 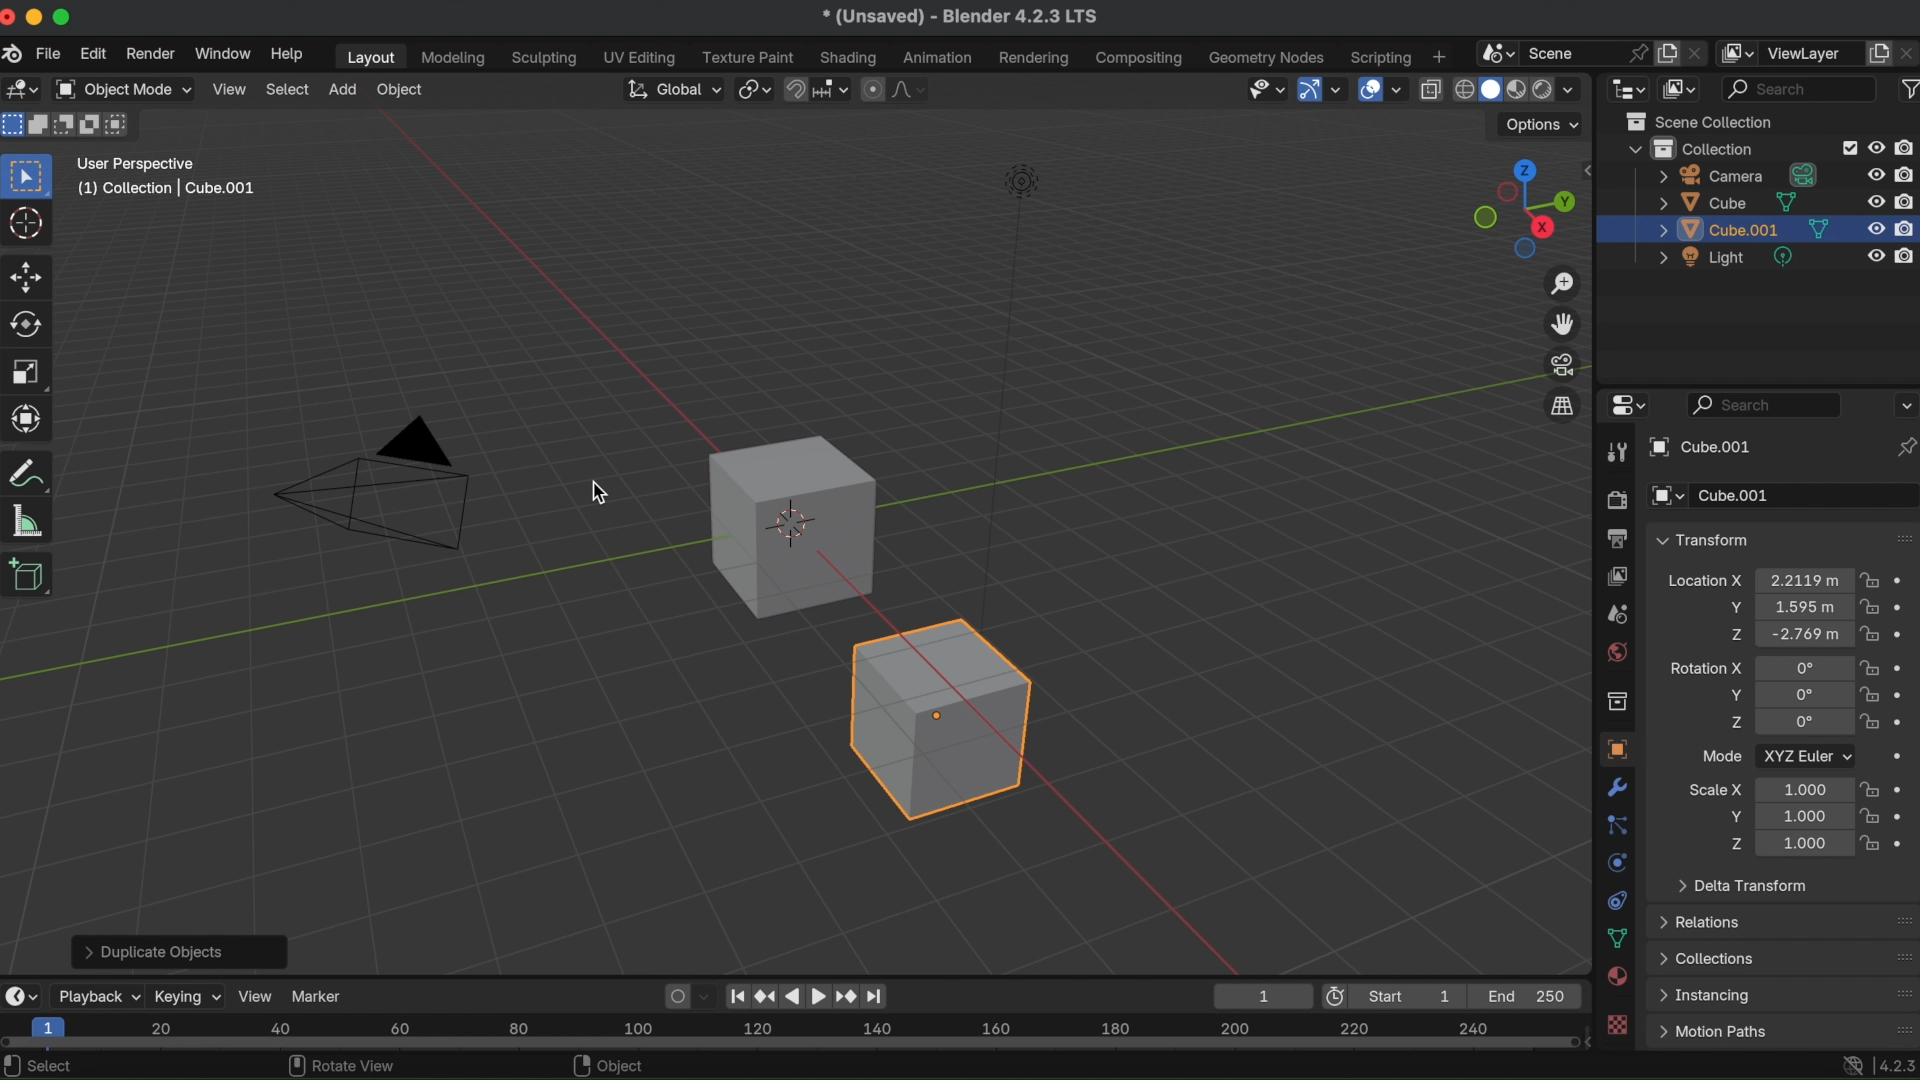 I want to click on output, so click(x=1614, y=538).